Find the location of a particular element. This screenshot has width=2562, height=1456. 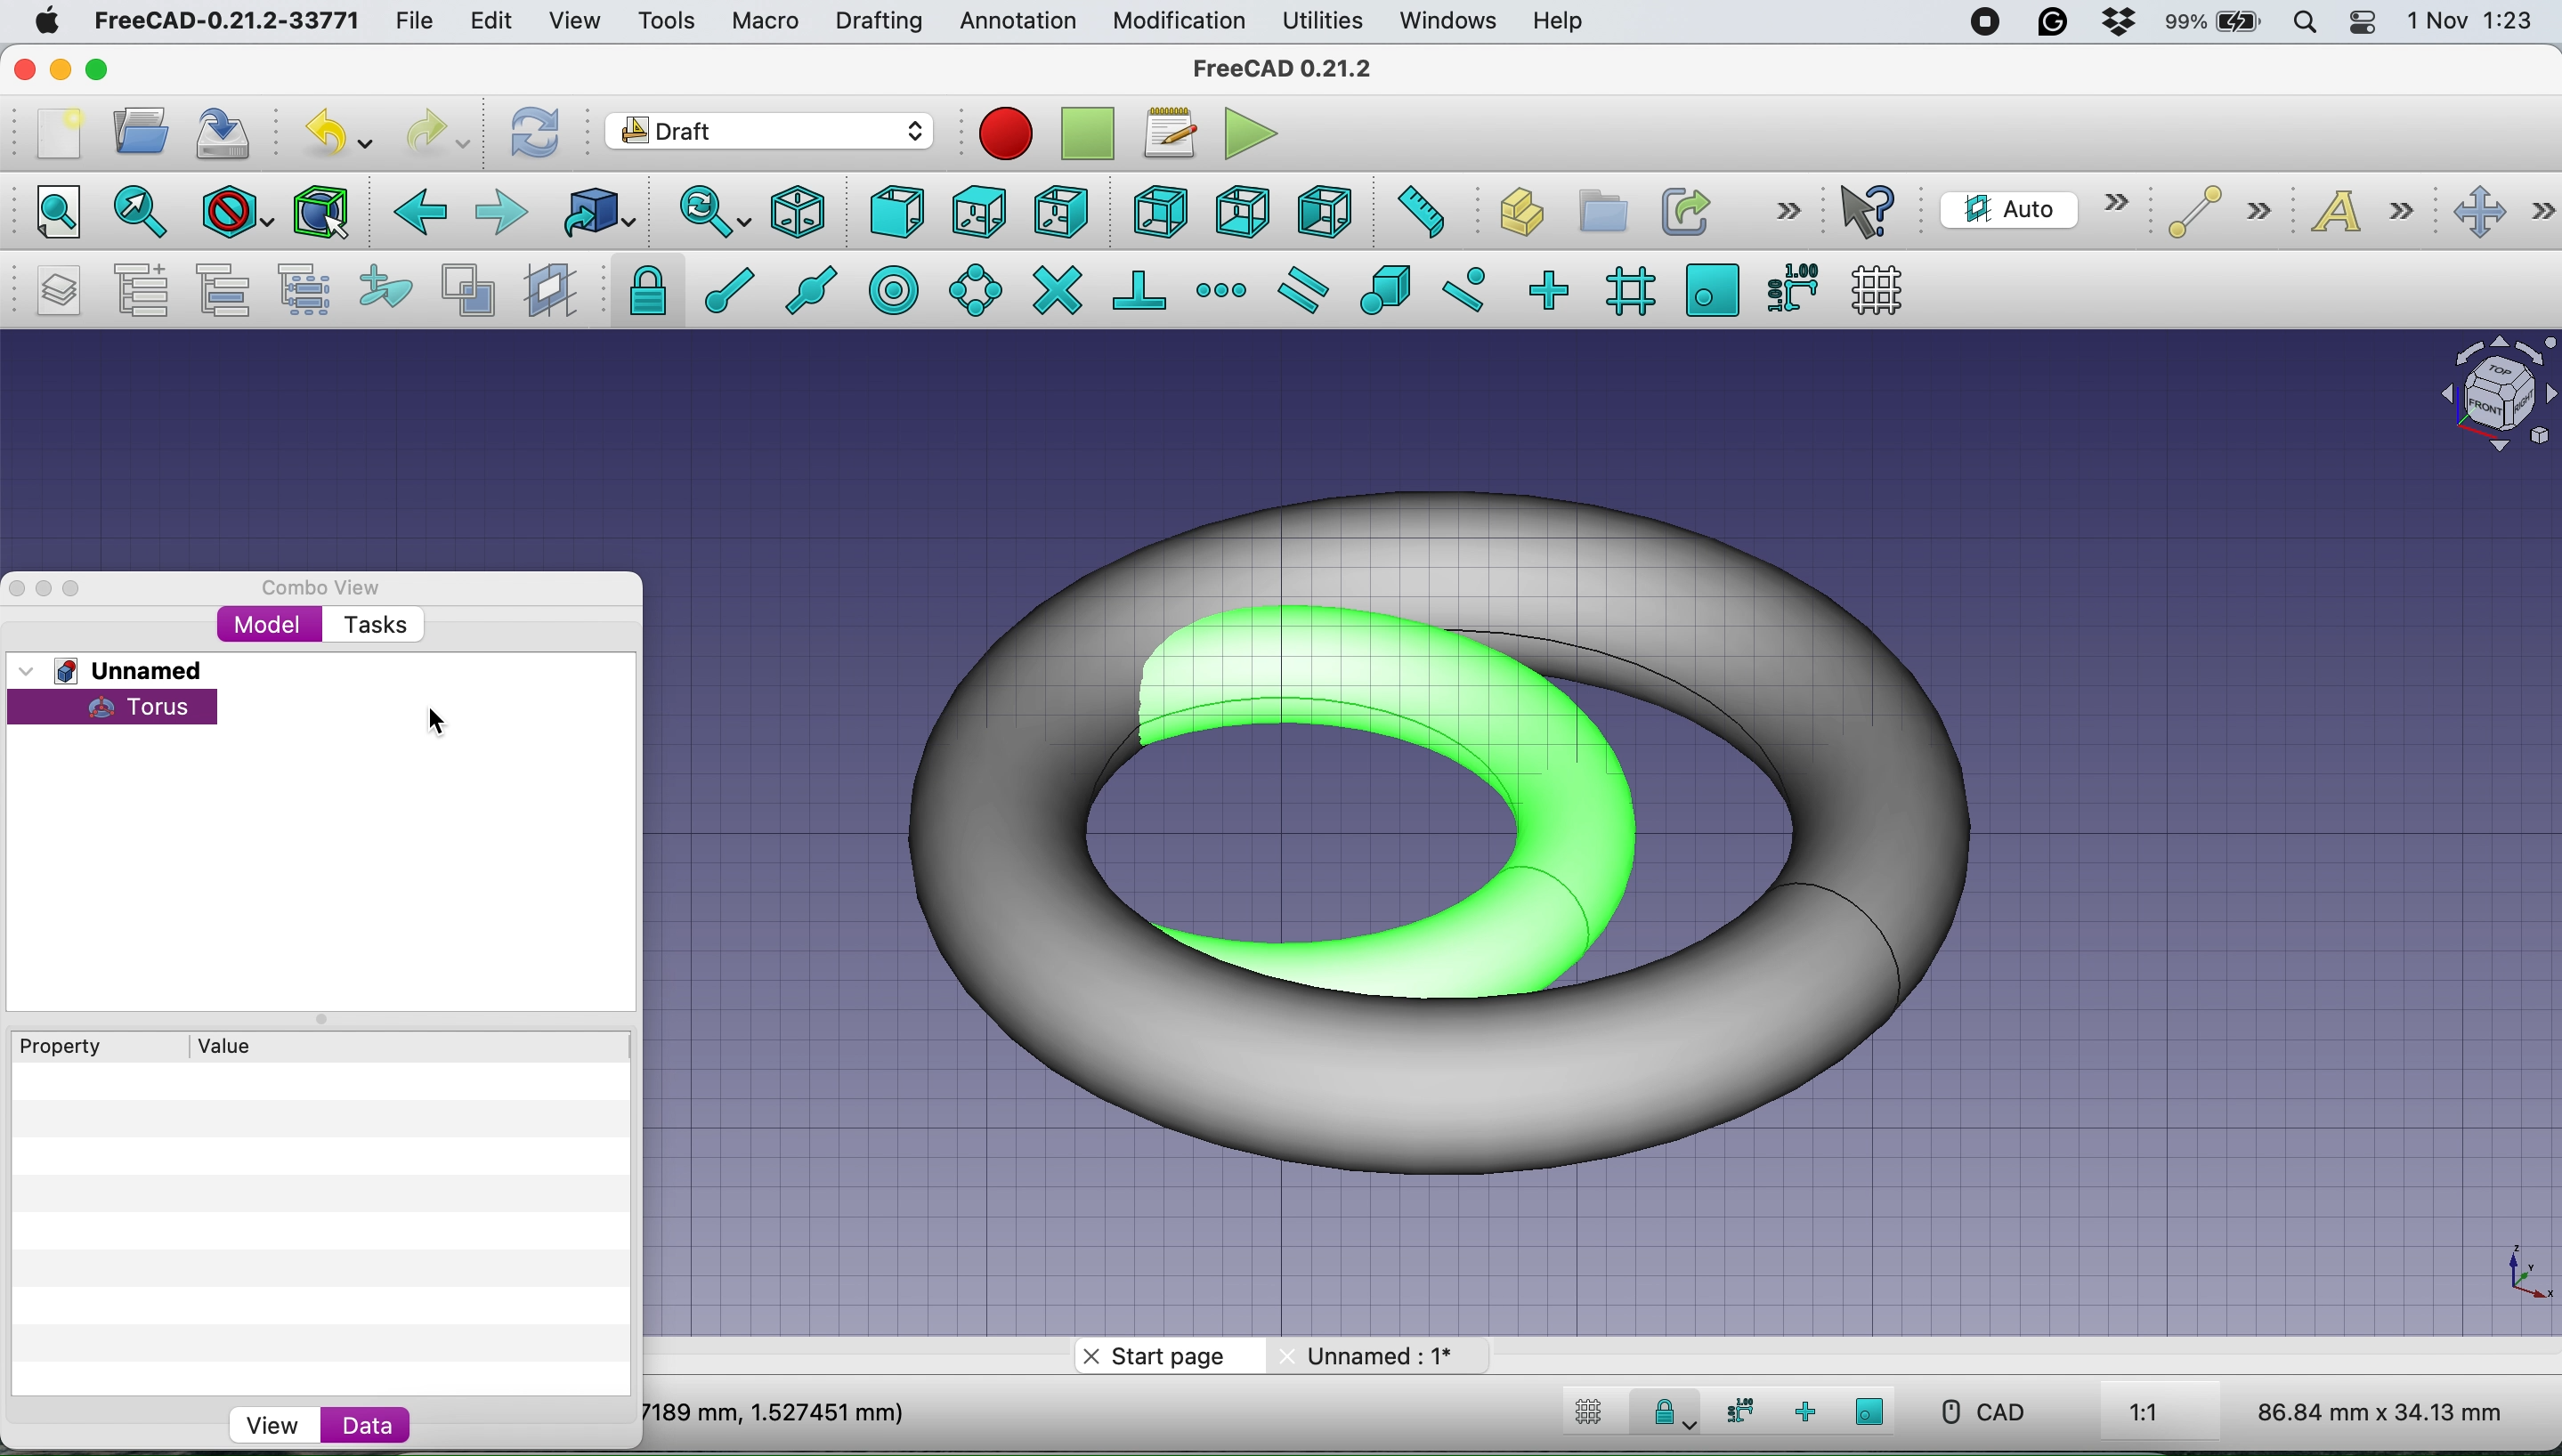

snap midpoint is located at coordinates (816, 288).